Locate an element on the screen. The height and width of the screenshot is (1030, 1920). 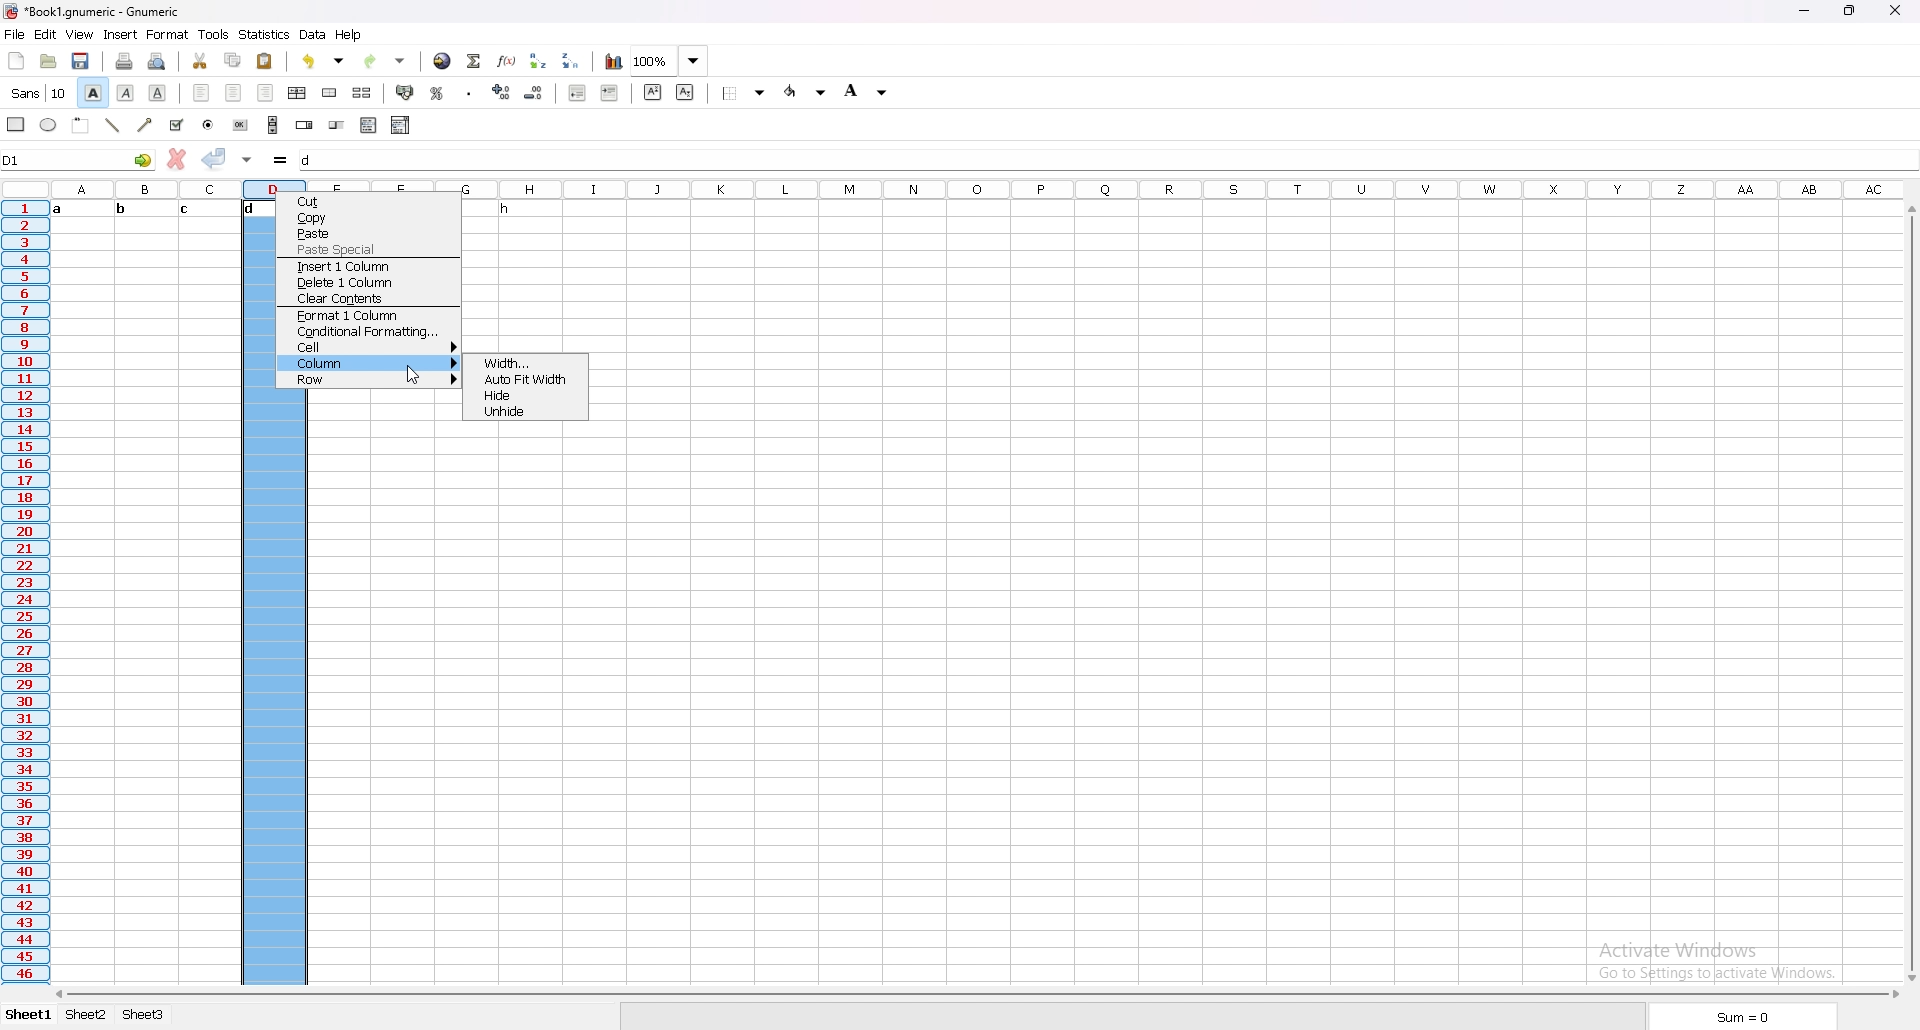
cell is located at coordinates (369, 347).